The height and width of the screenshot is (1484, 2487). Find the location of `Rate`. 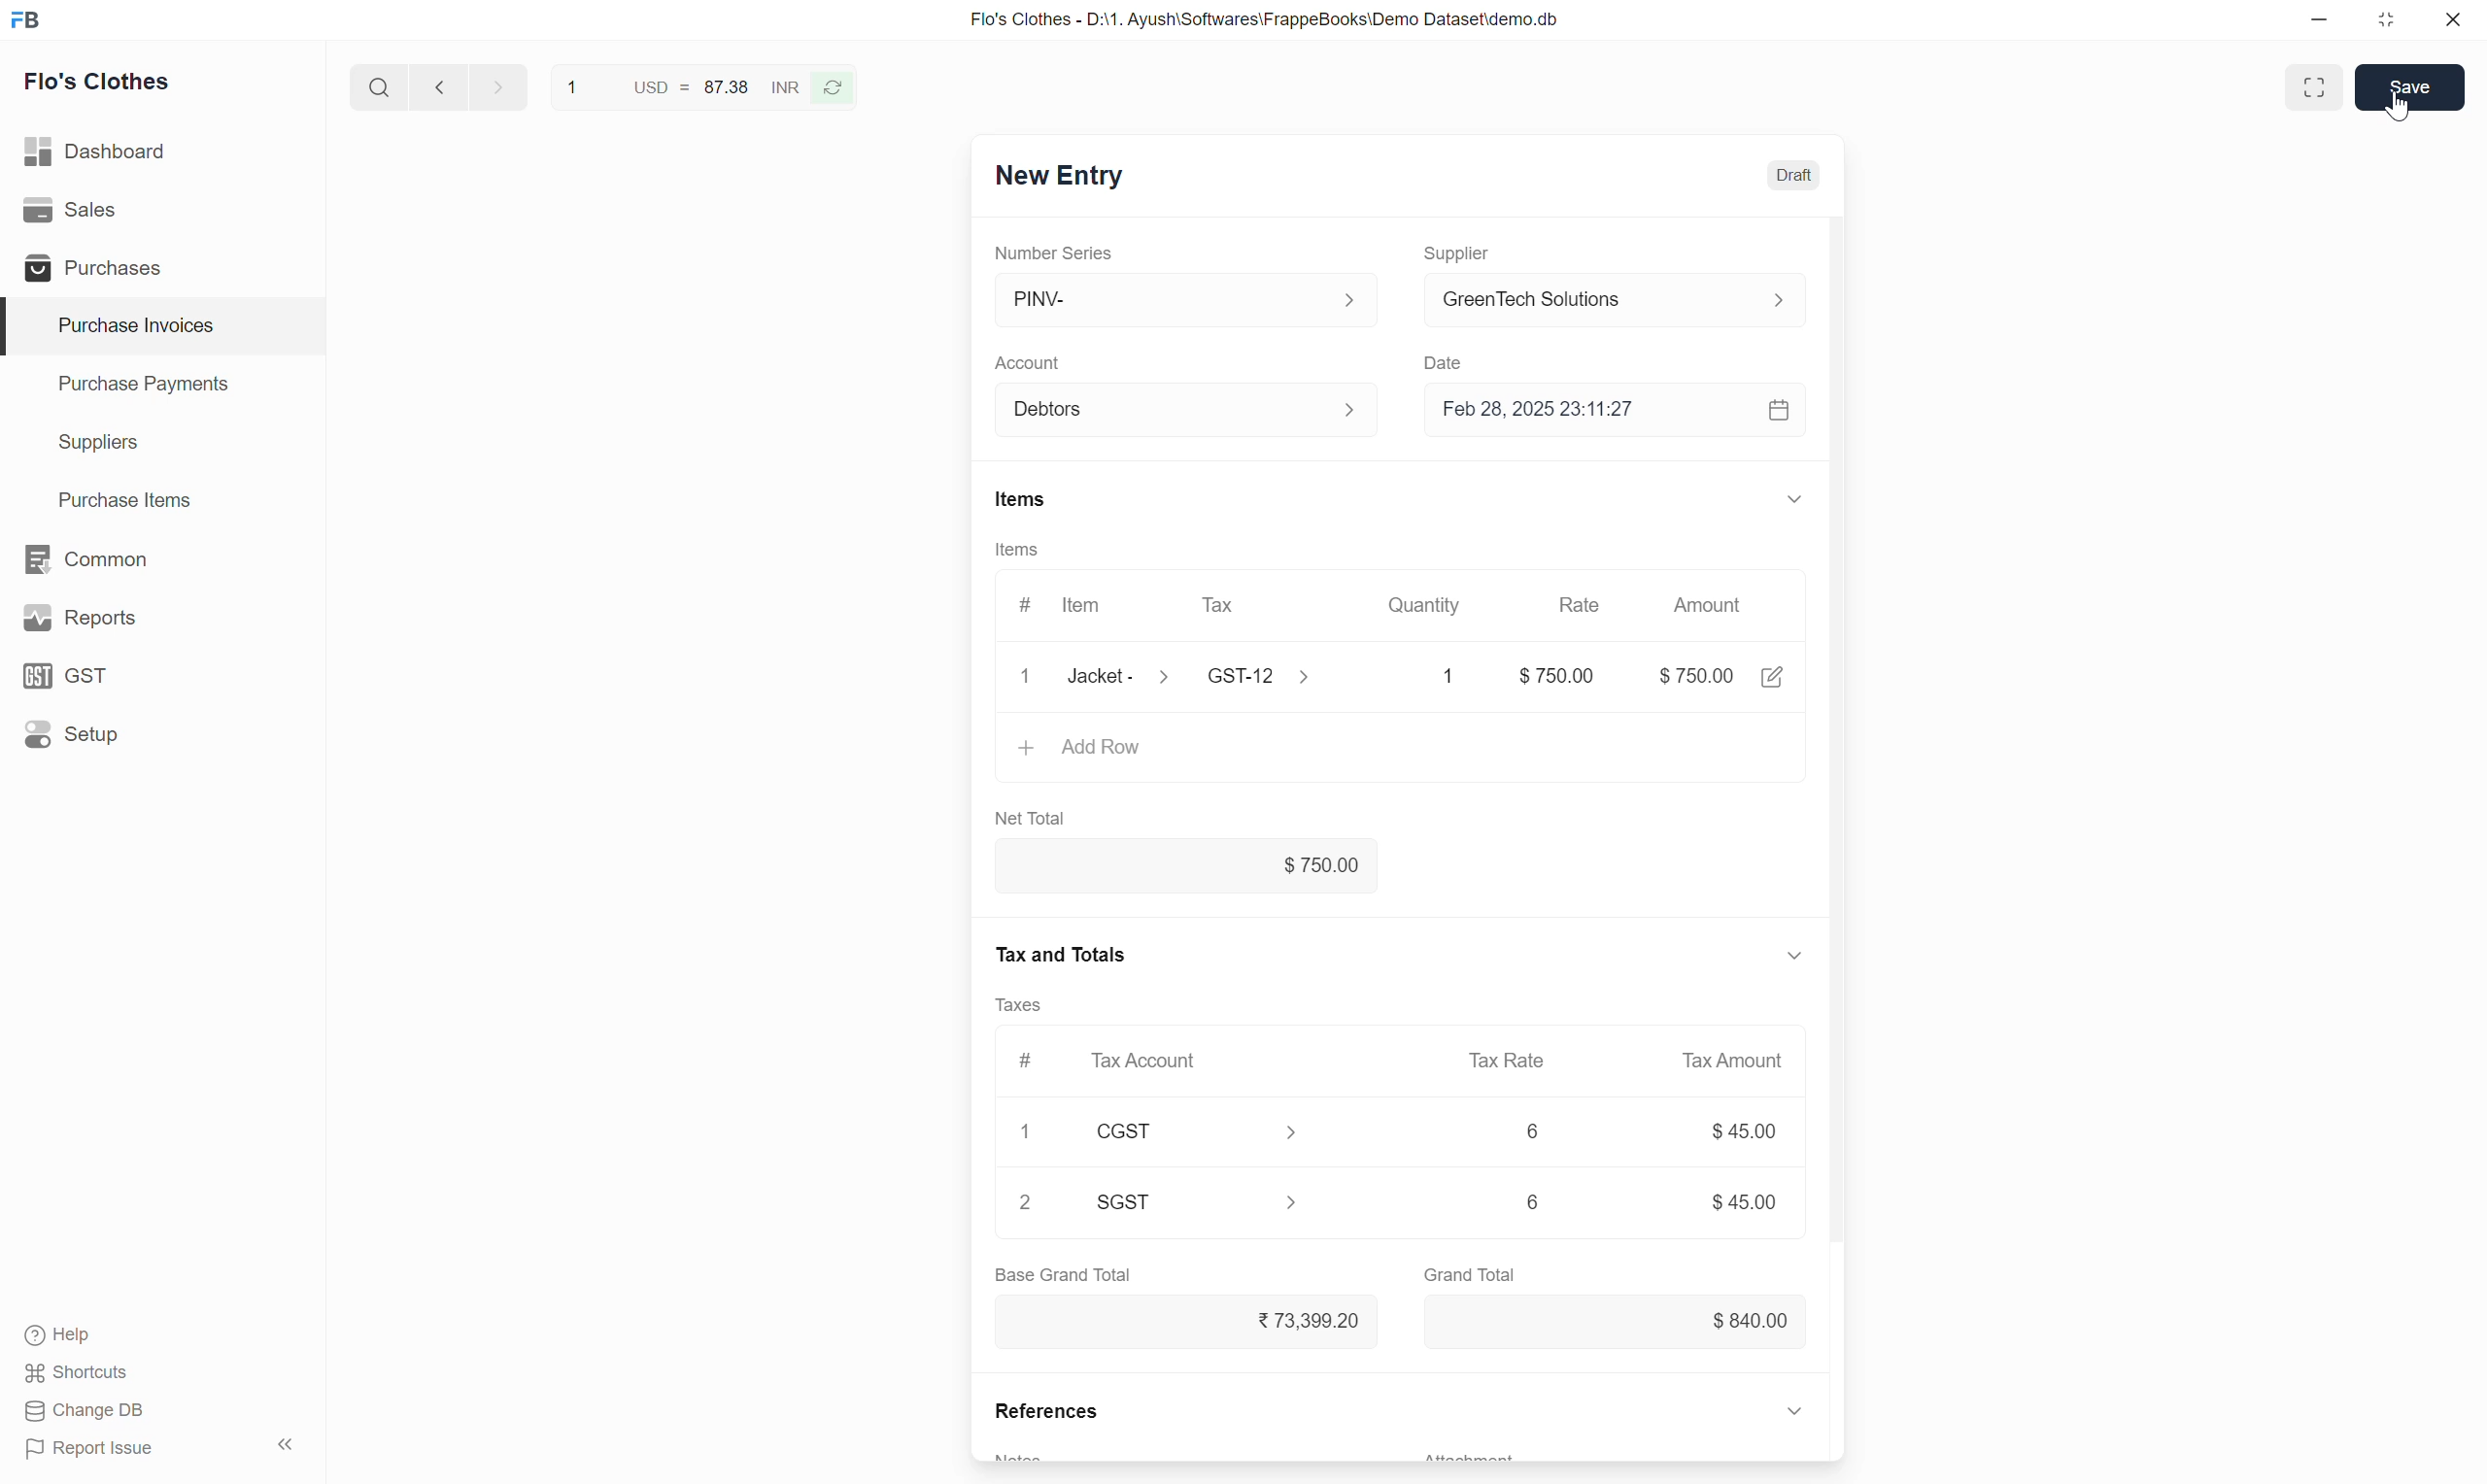

Rate is located at coordinates (1583, 598).